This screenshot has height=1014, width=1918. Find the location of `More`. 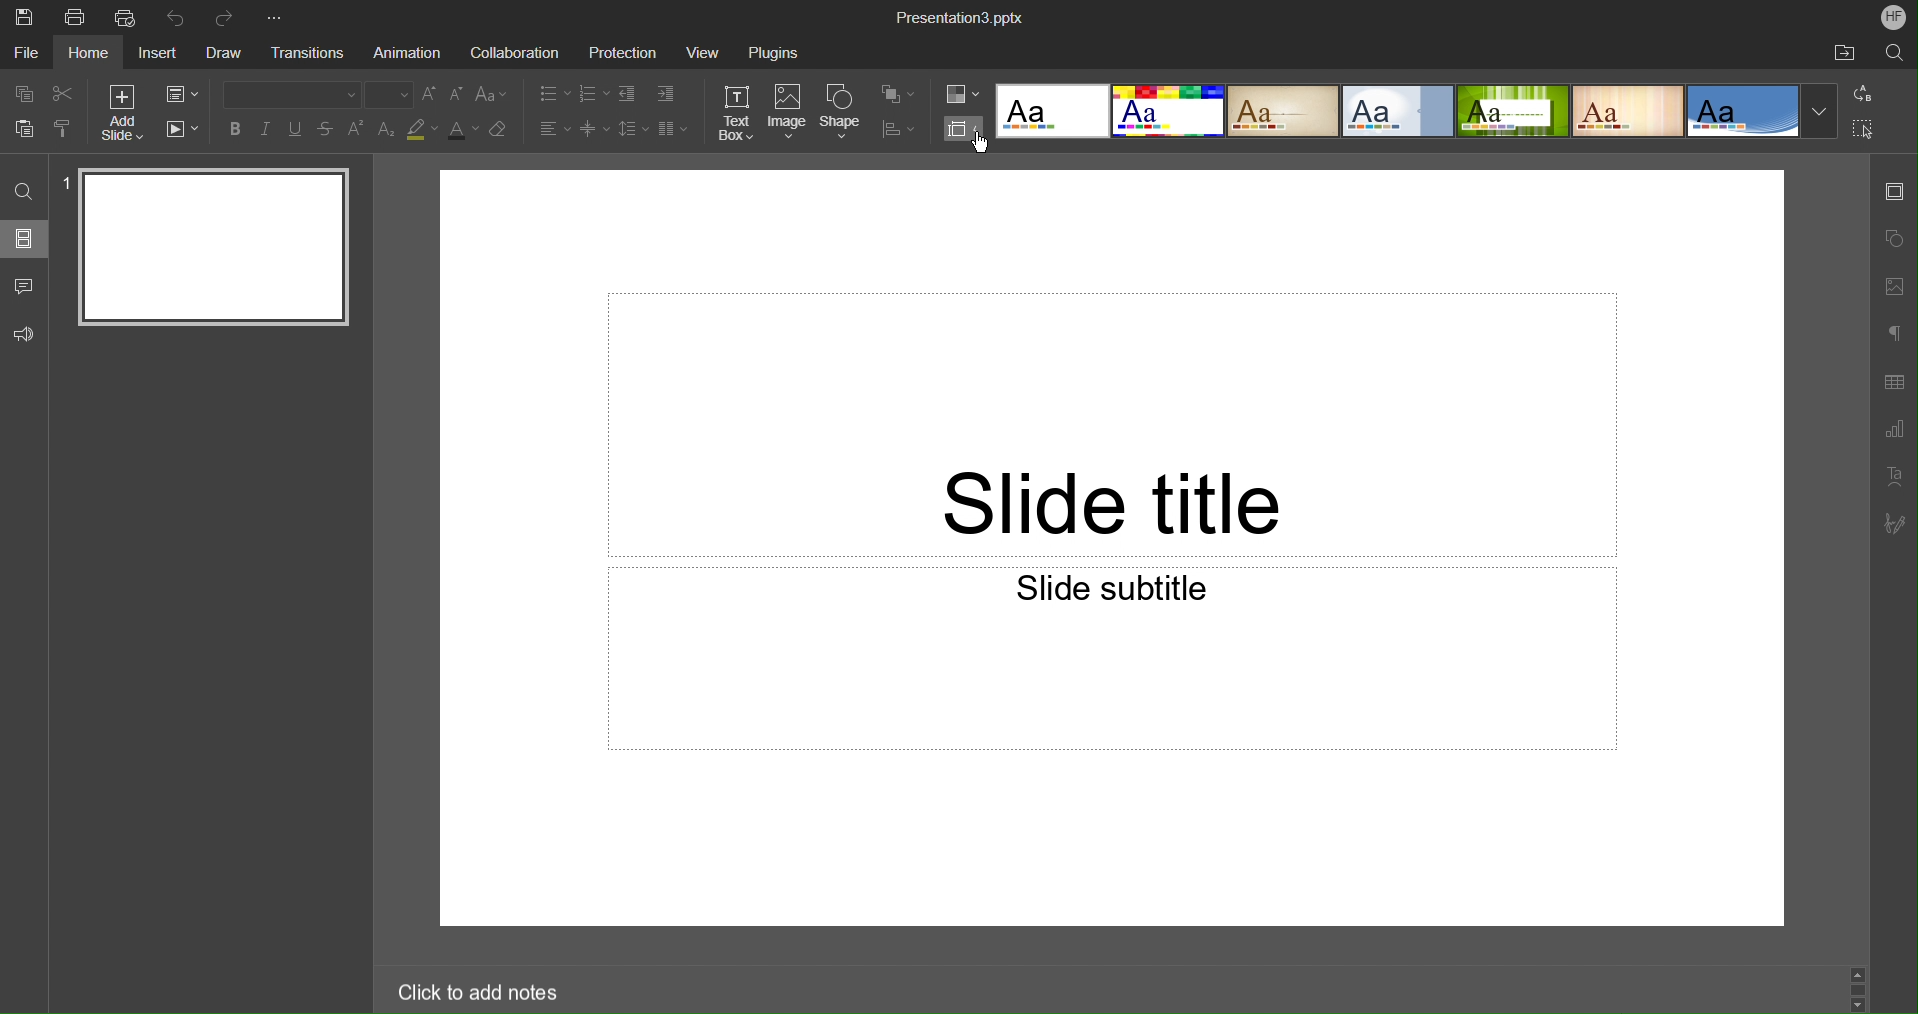

More is located at coordinates (279, 14).